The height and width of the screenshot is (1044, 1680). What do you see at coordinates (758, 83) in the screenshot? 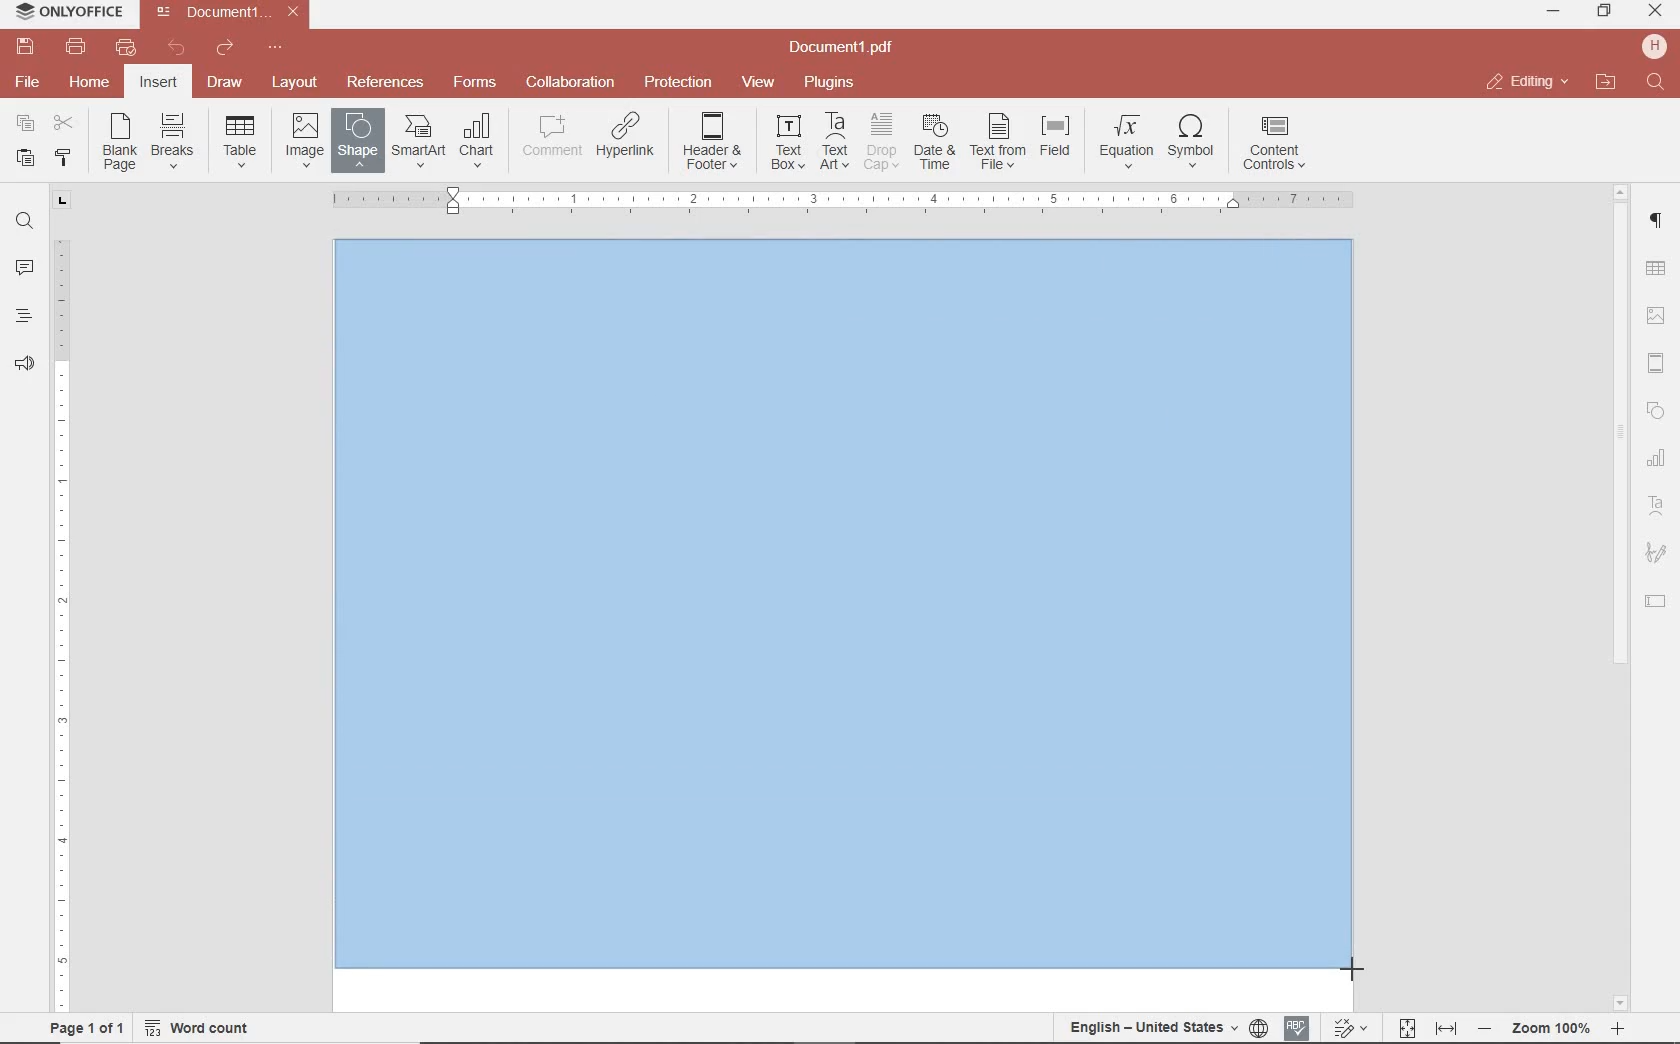
I see `view` at bounding box center [758, 83].